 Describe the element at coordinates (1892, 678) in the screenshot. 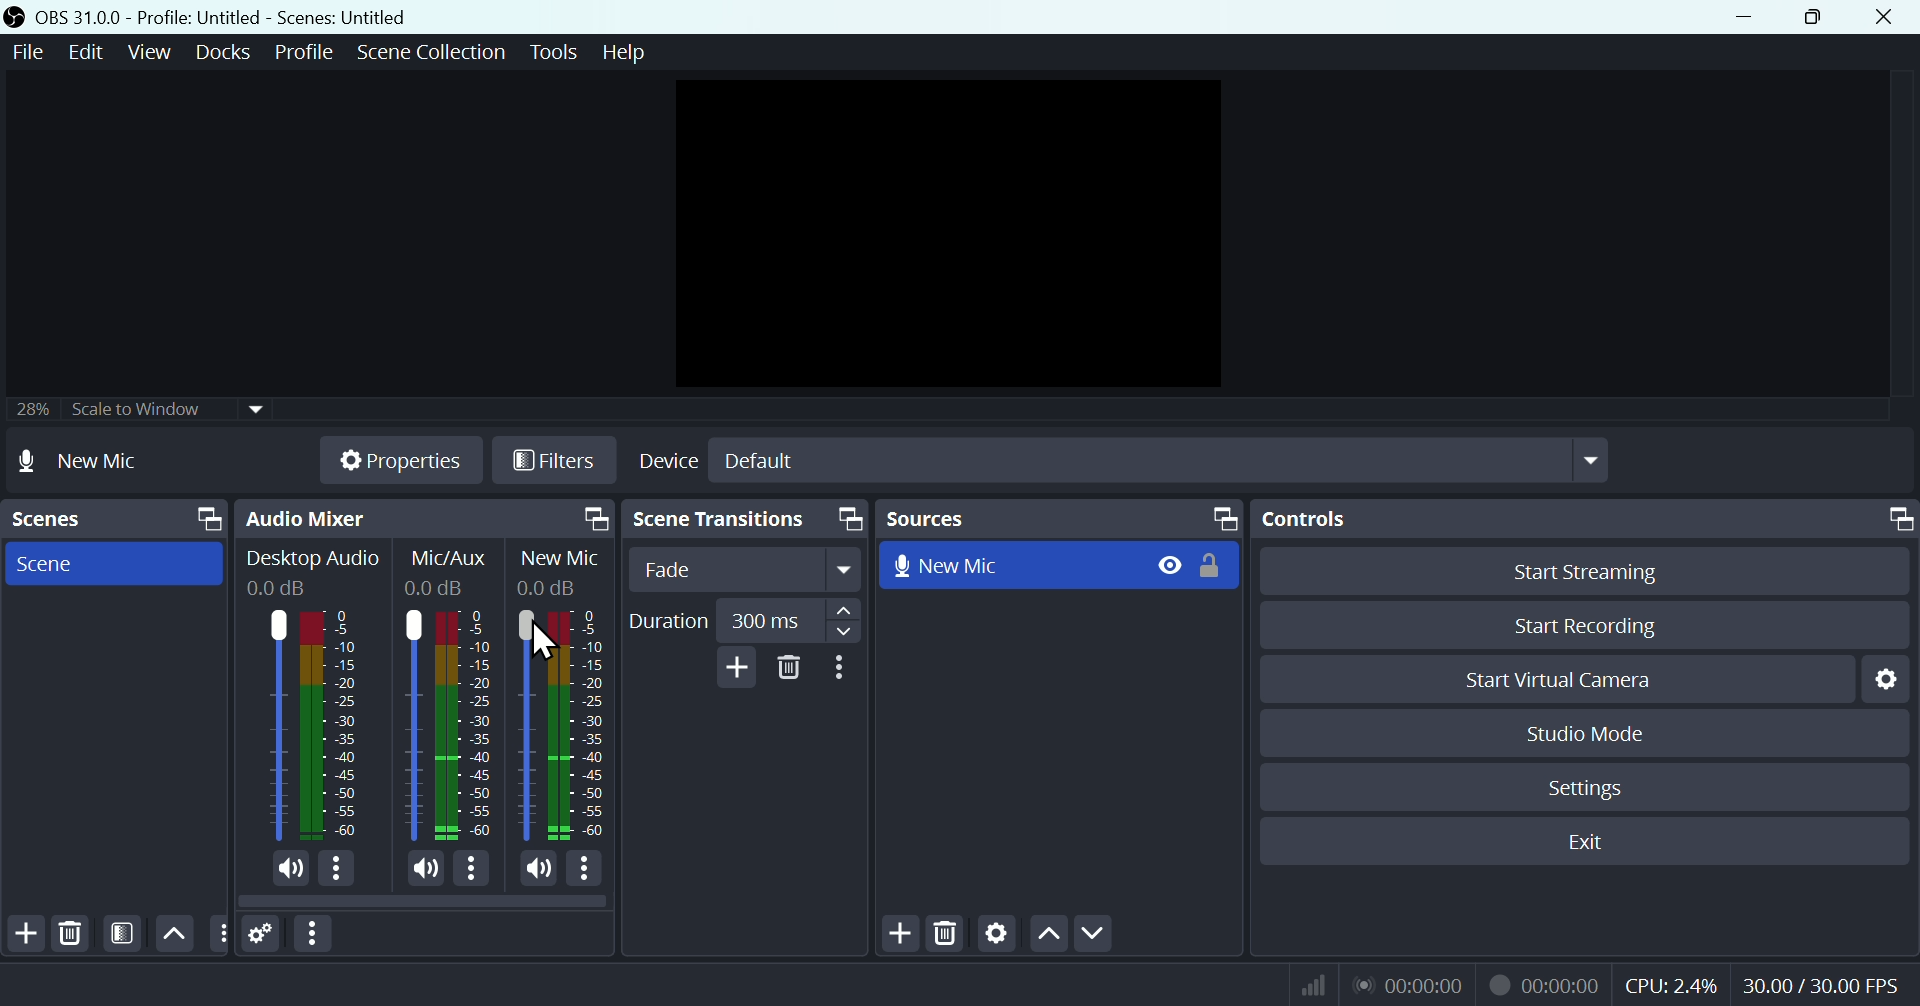

I see `Settings` at that location.